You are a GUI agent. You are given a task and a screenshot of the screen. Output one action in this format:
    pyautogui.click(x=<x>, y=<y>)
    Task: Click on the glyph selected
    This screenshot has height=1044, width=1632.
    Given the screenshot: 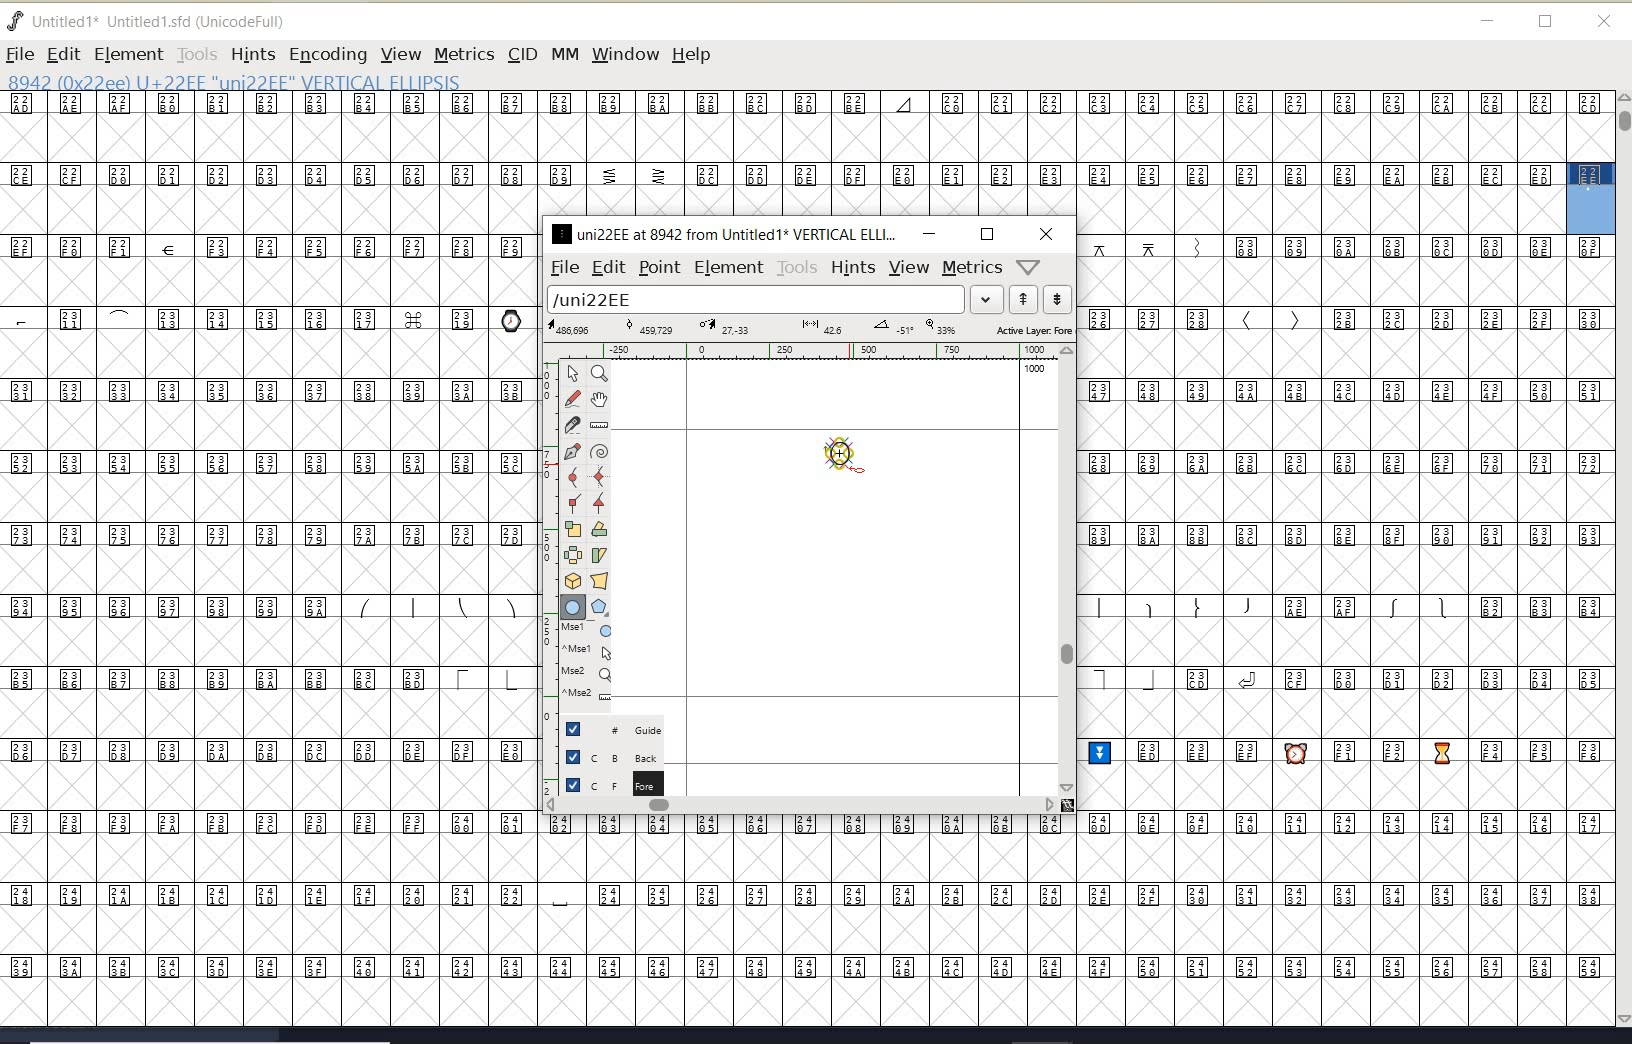 What is the action you would take?
    pyautogui.click(x=1591, y=198)
    